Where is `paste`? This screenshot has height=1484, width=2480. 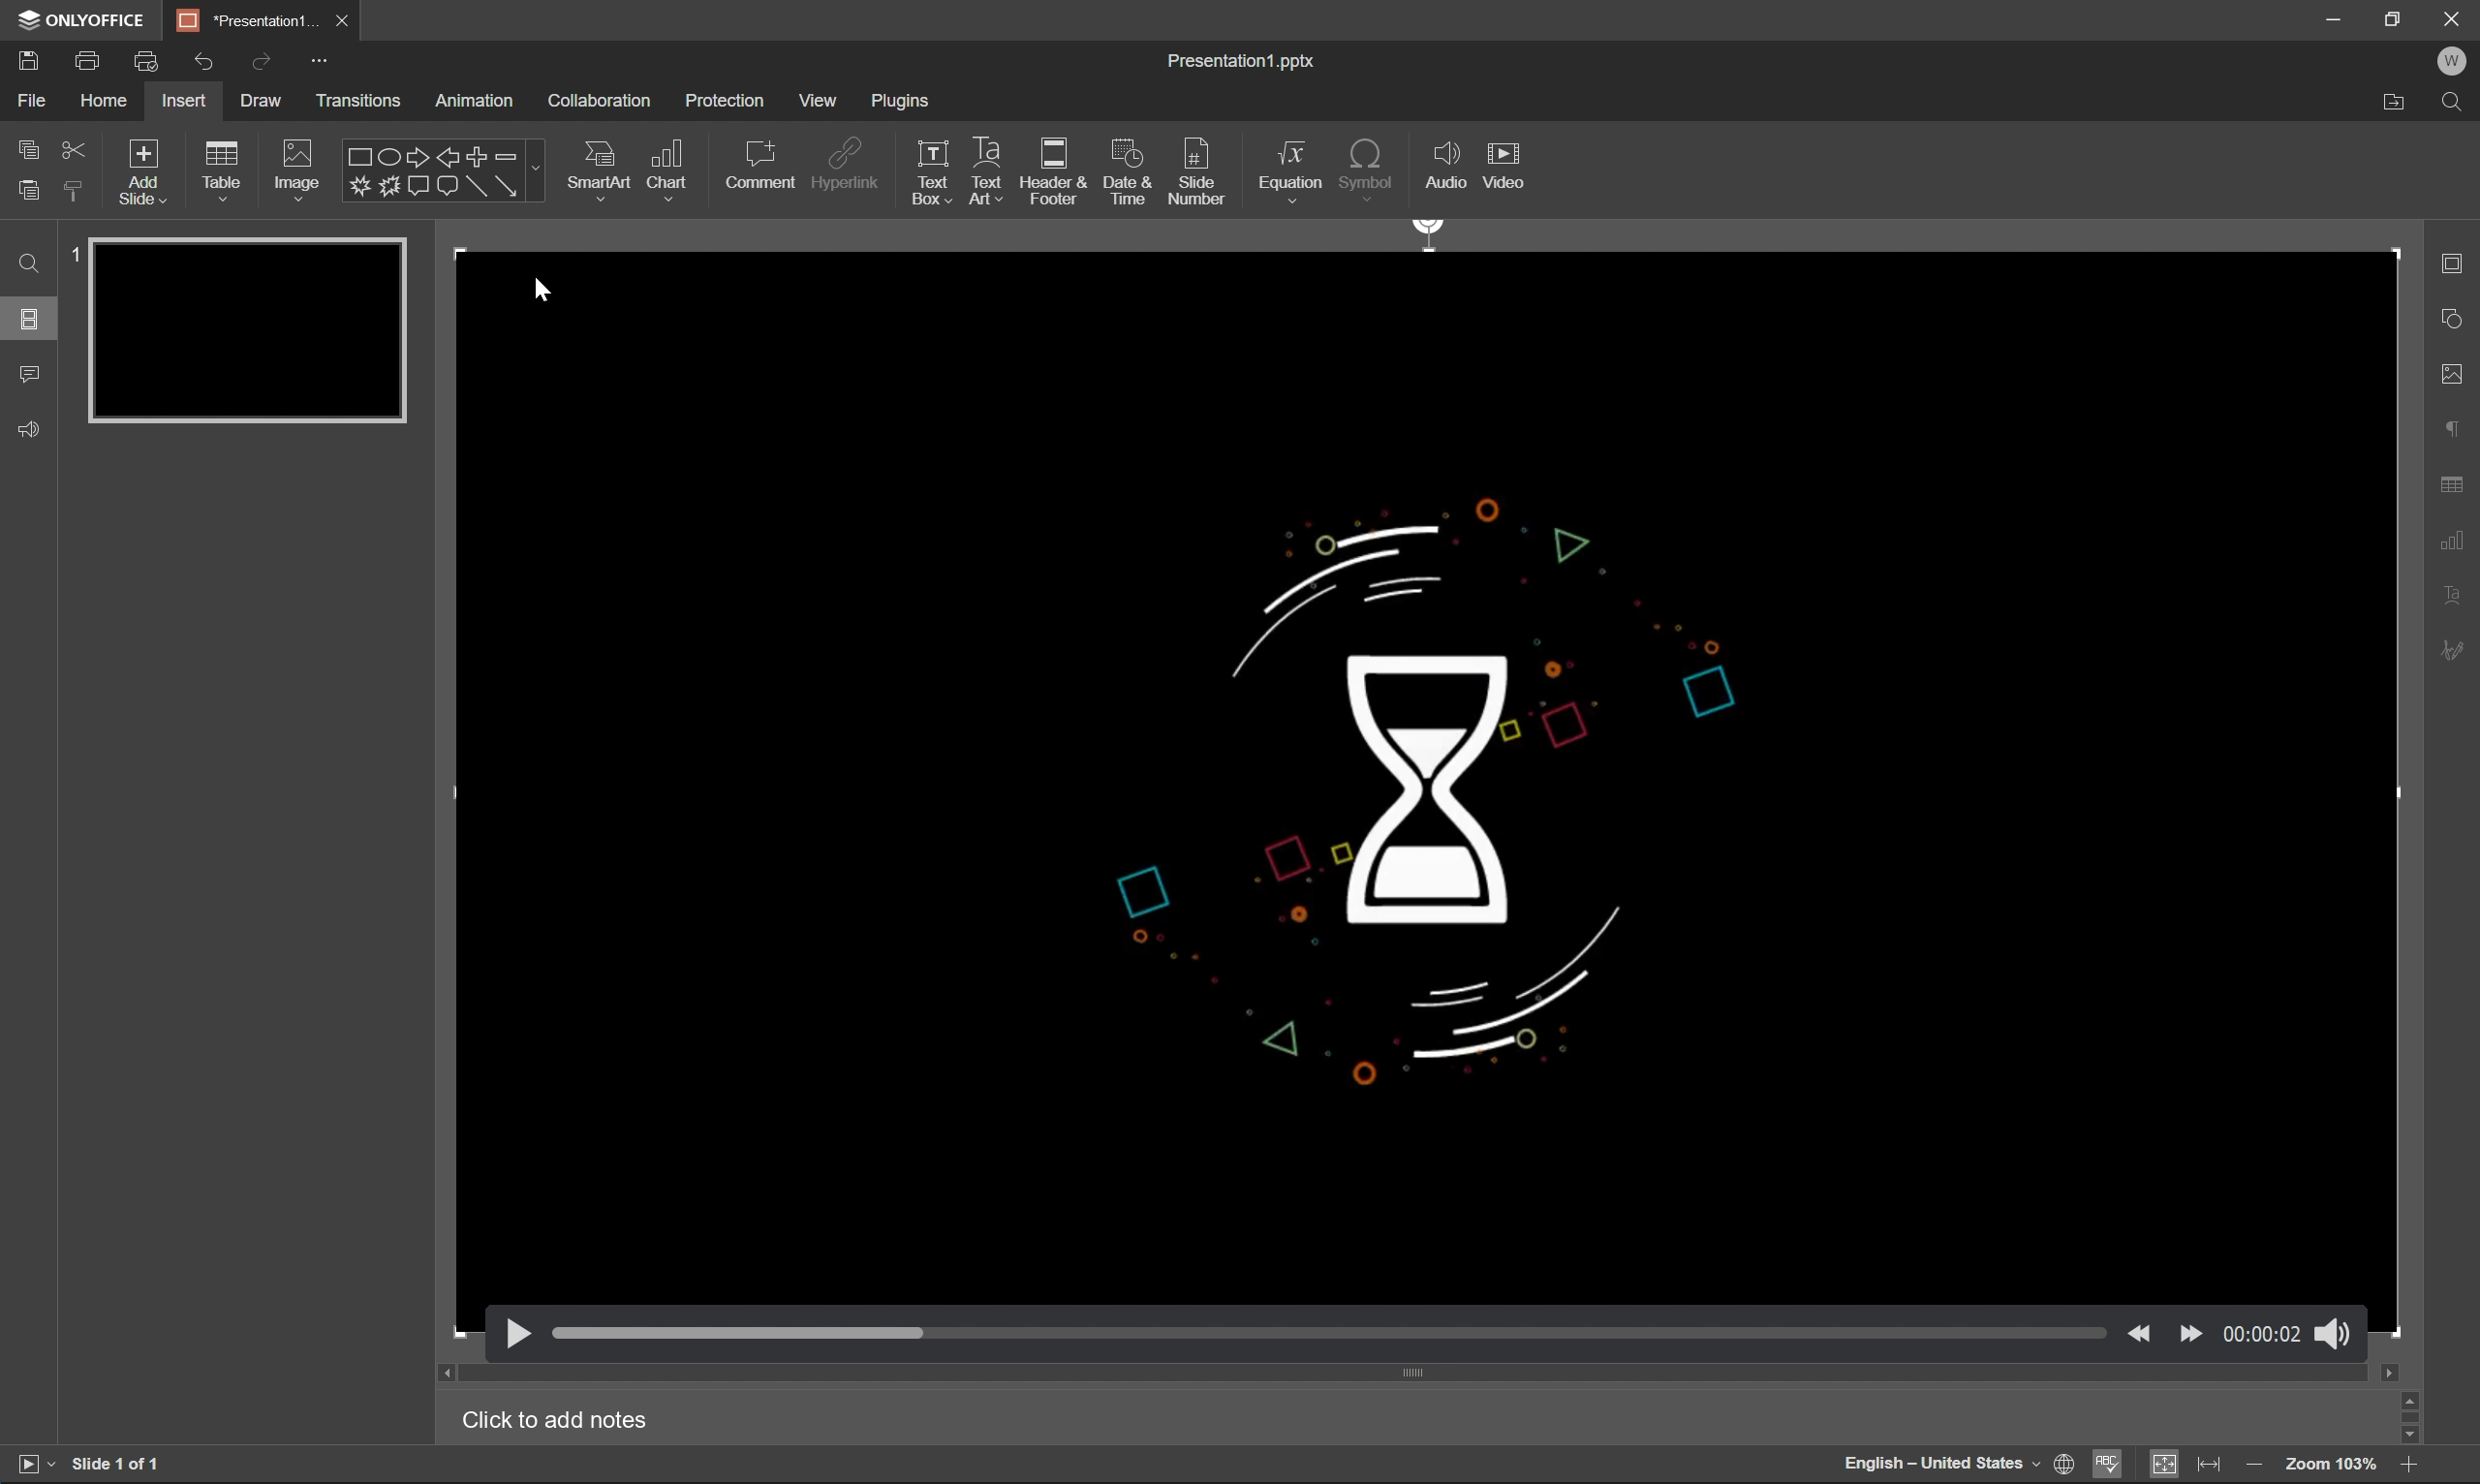 paste is located at coordinates (28, 191).